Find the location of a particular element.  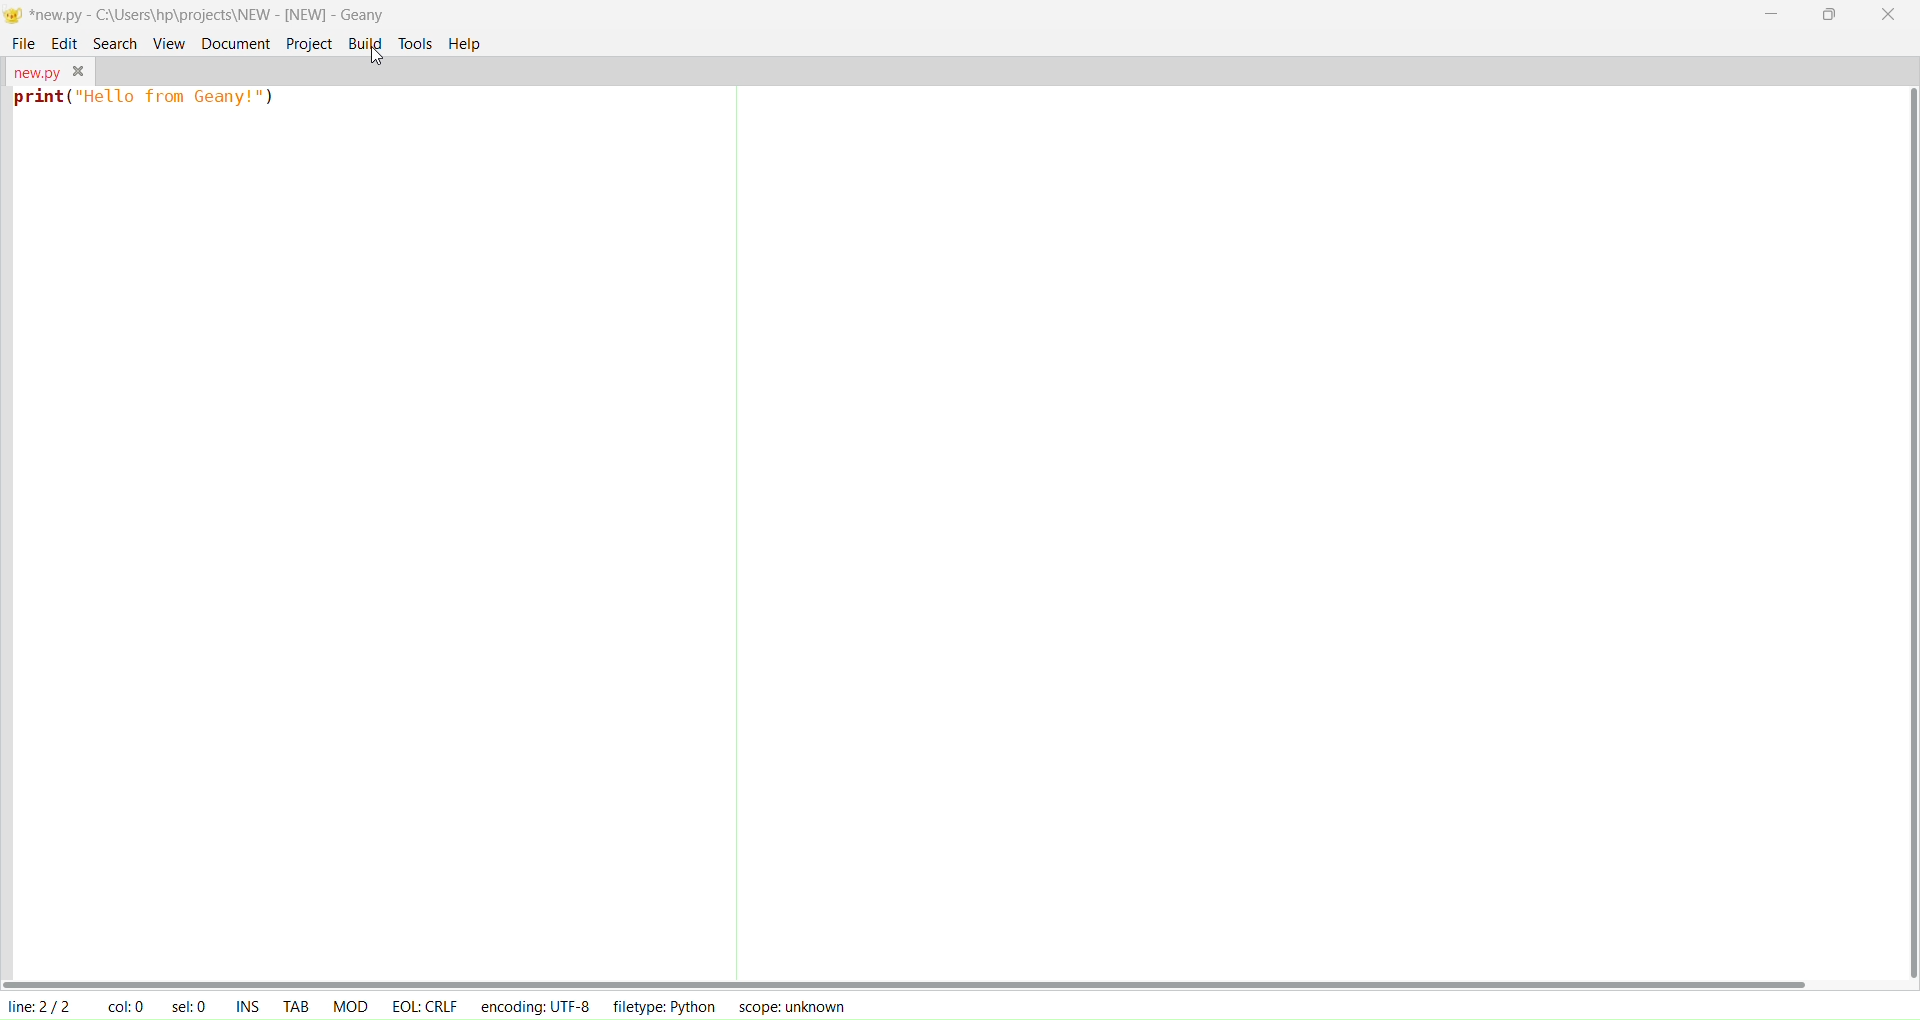

search is located at coordinates (111, 41).